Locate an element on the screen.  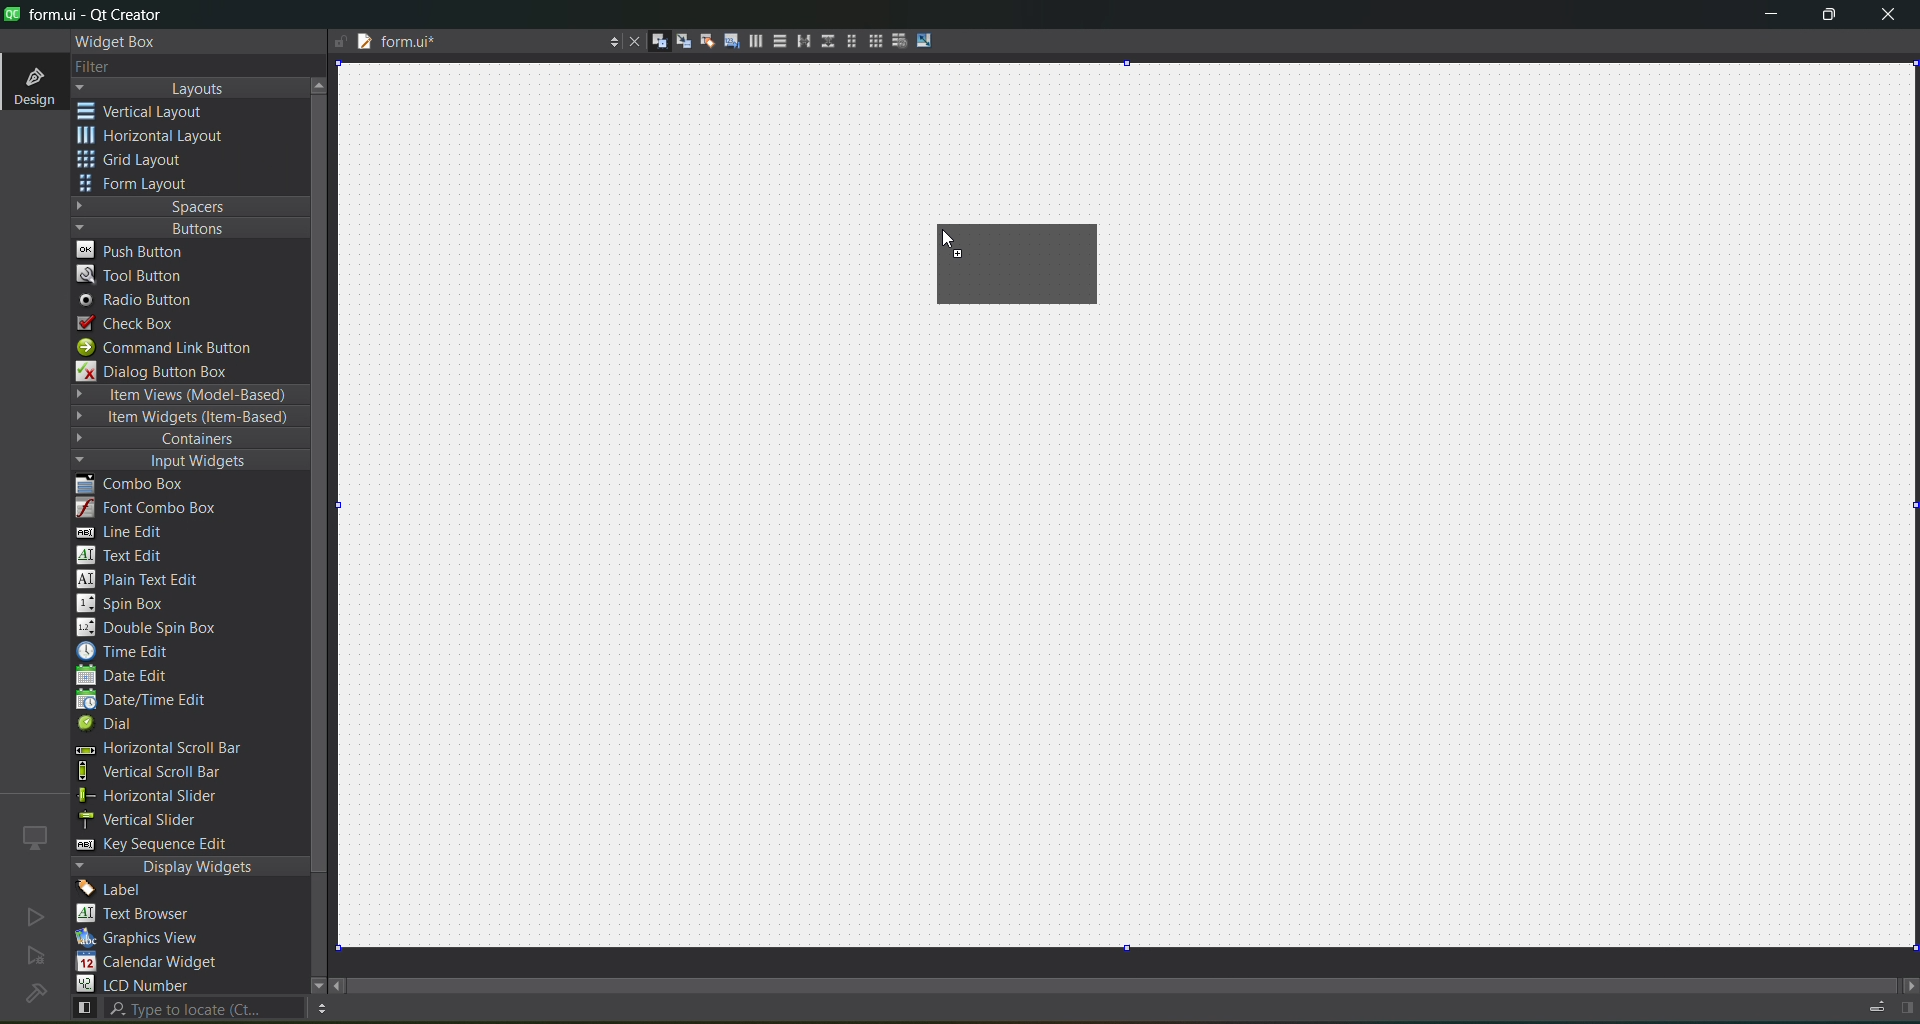
no active project is located at coordinates (36, 957).